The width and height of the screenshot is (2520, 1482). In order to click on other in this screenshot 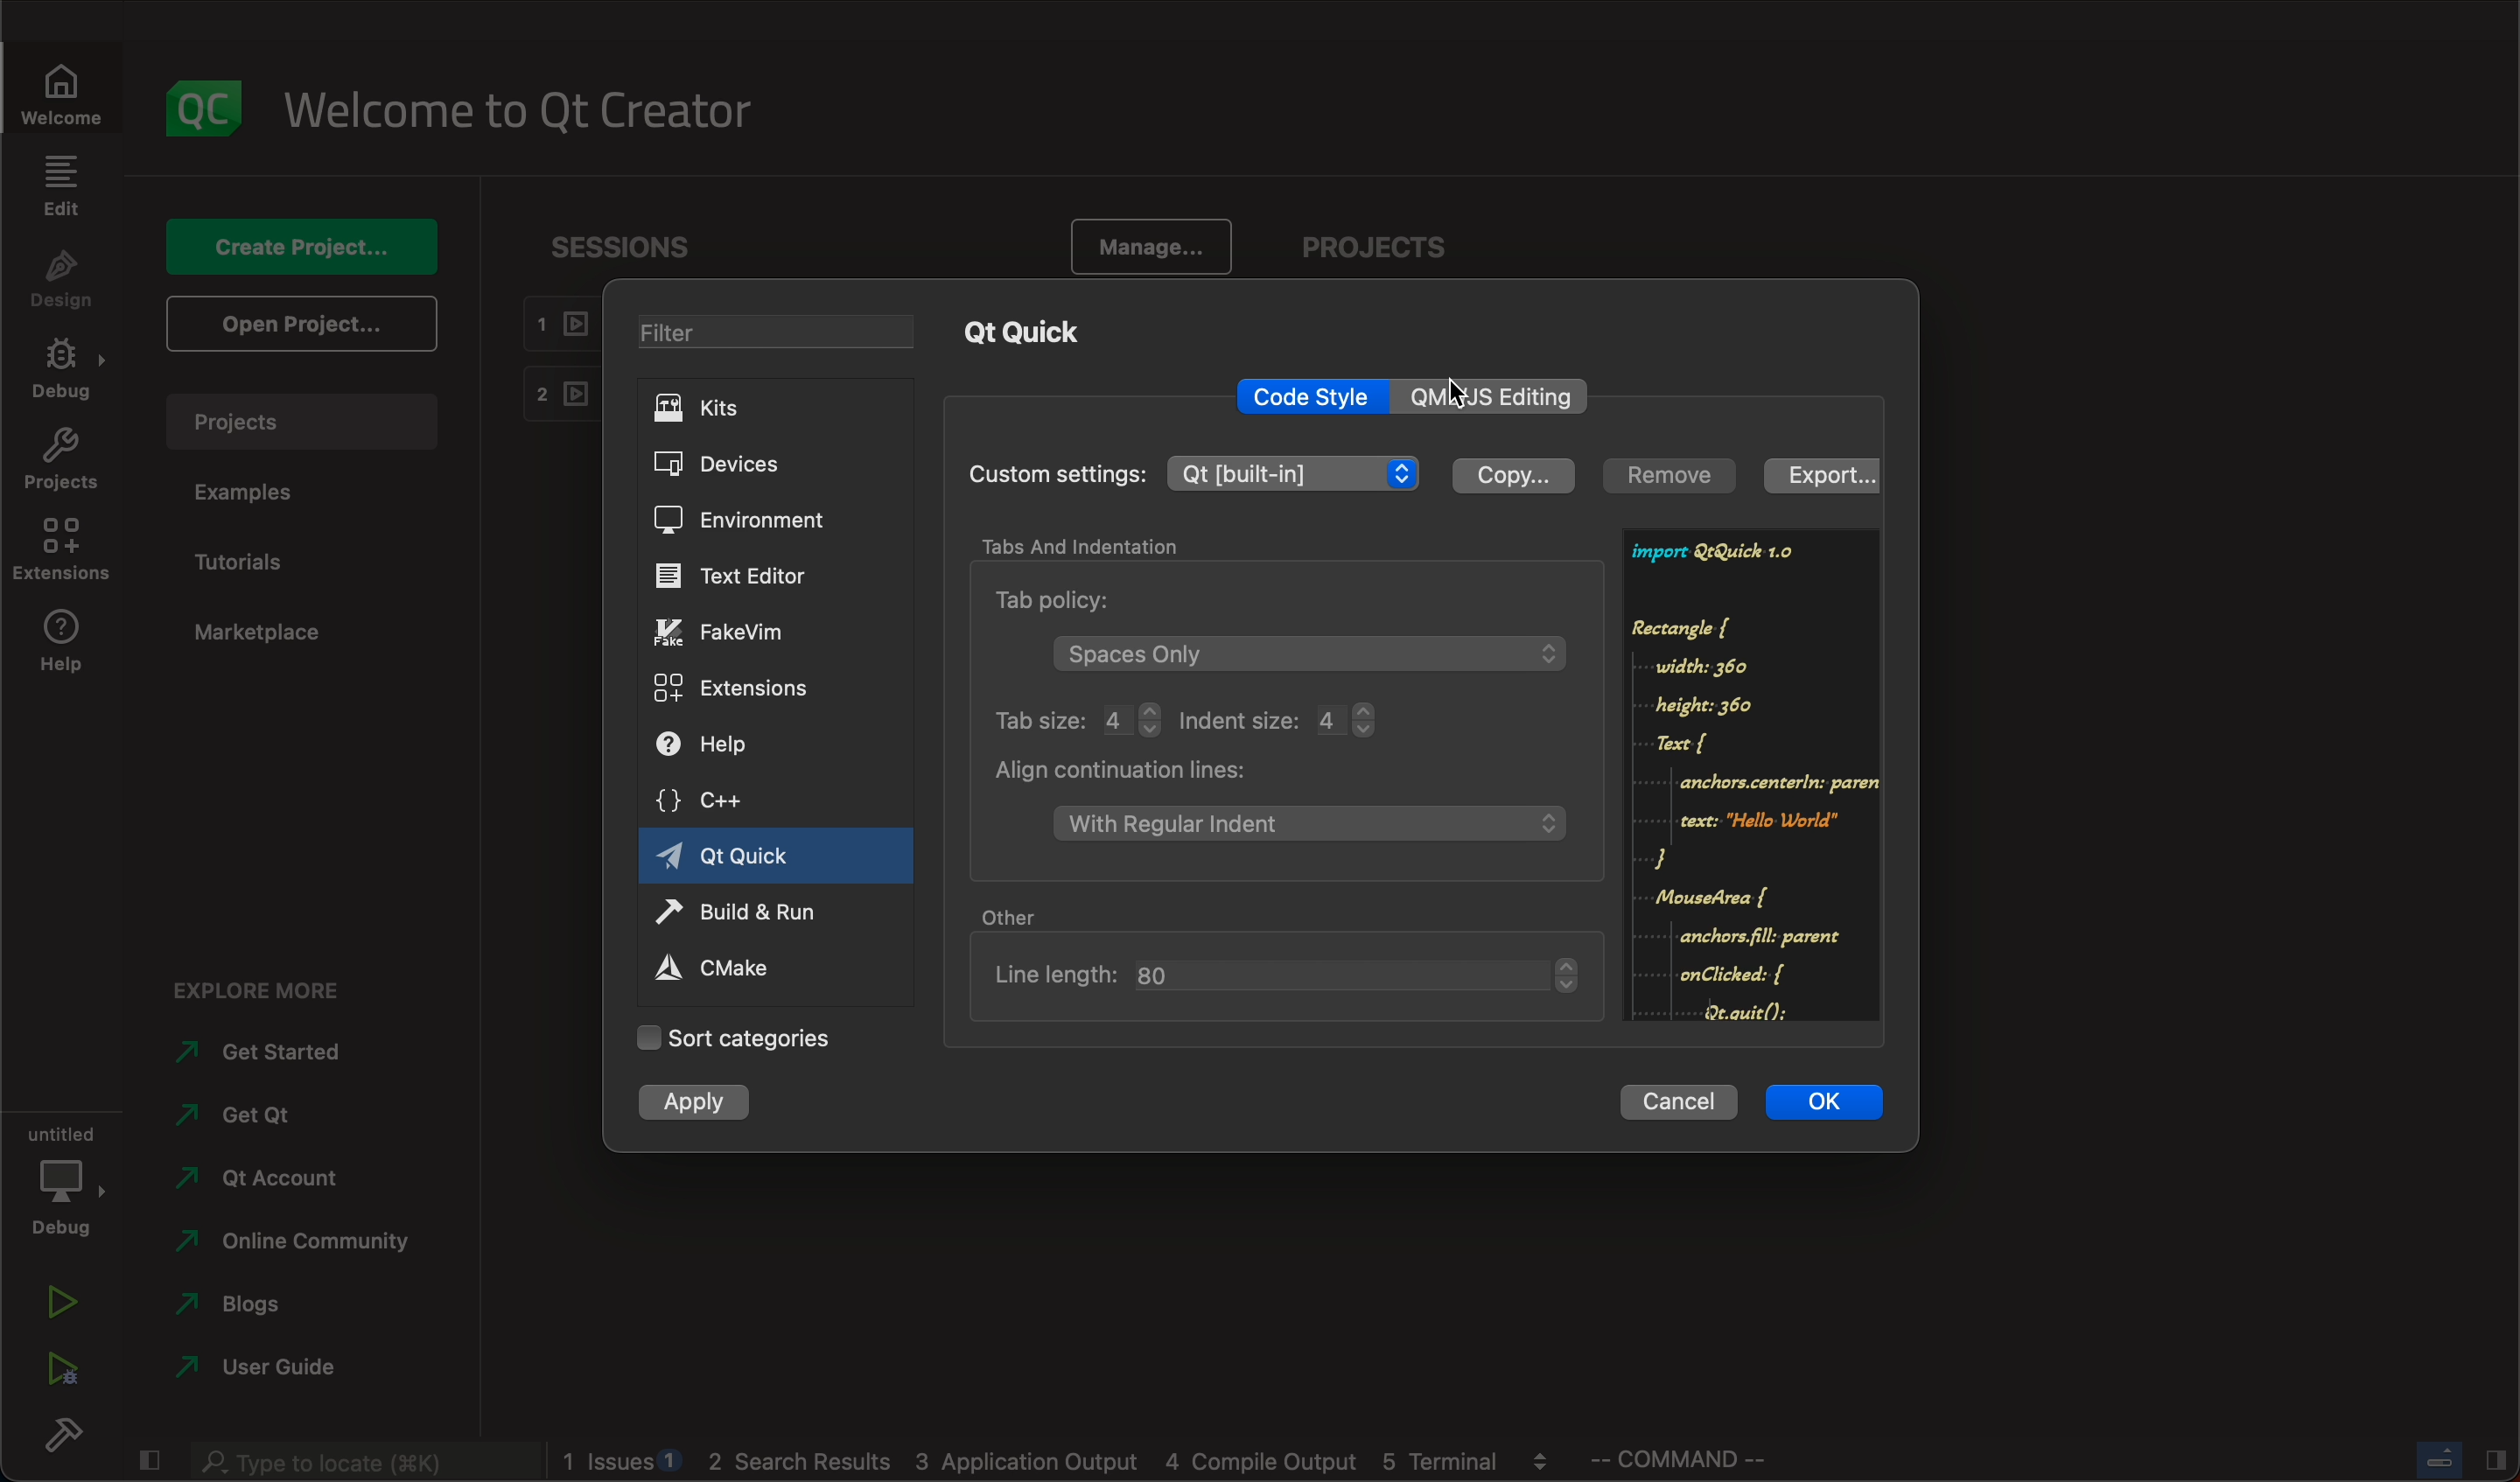, I will do `click(1019, 914)`.